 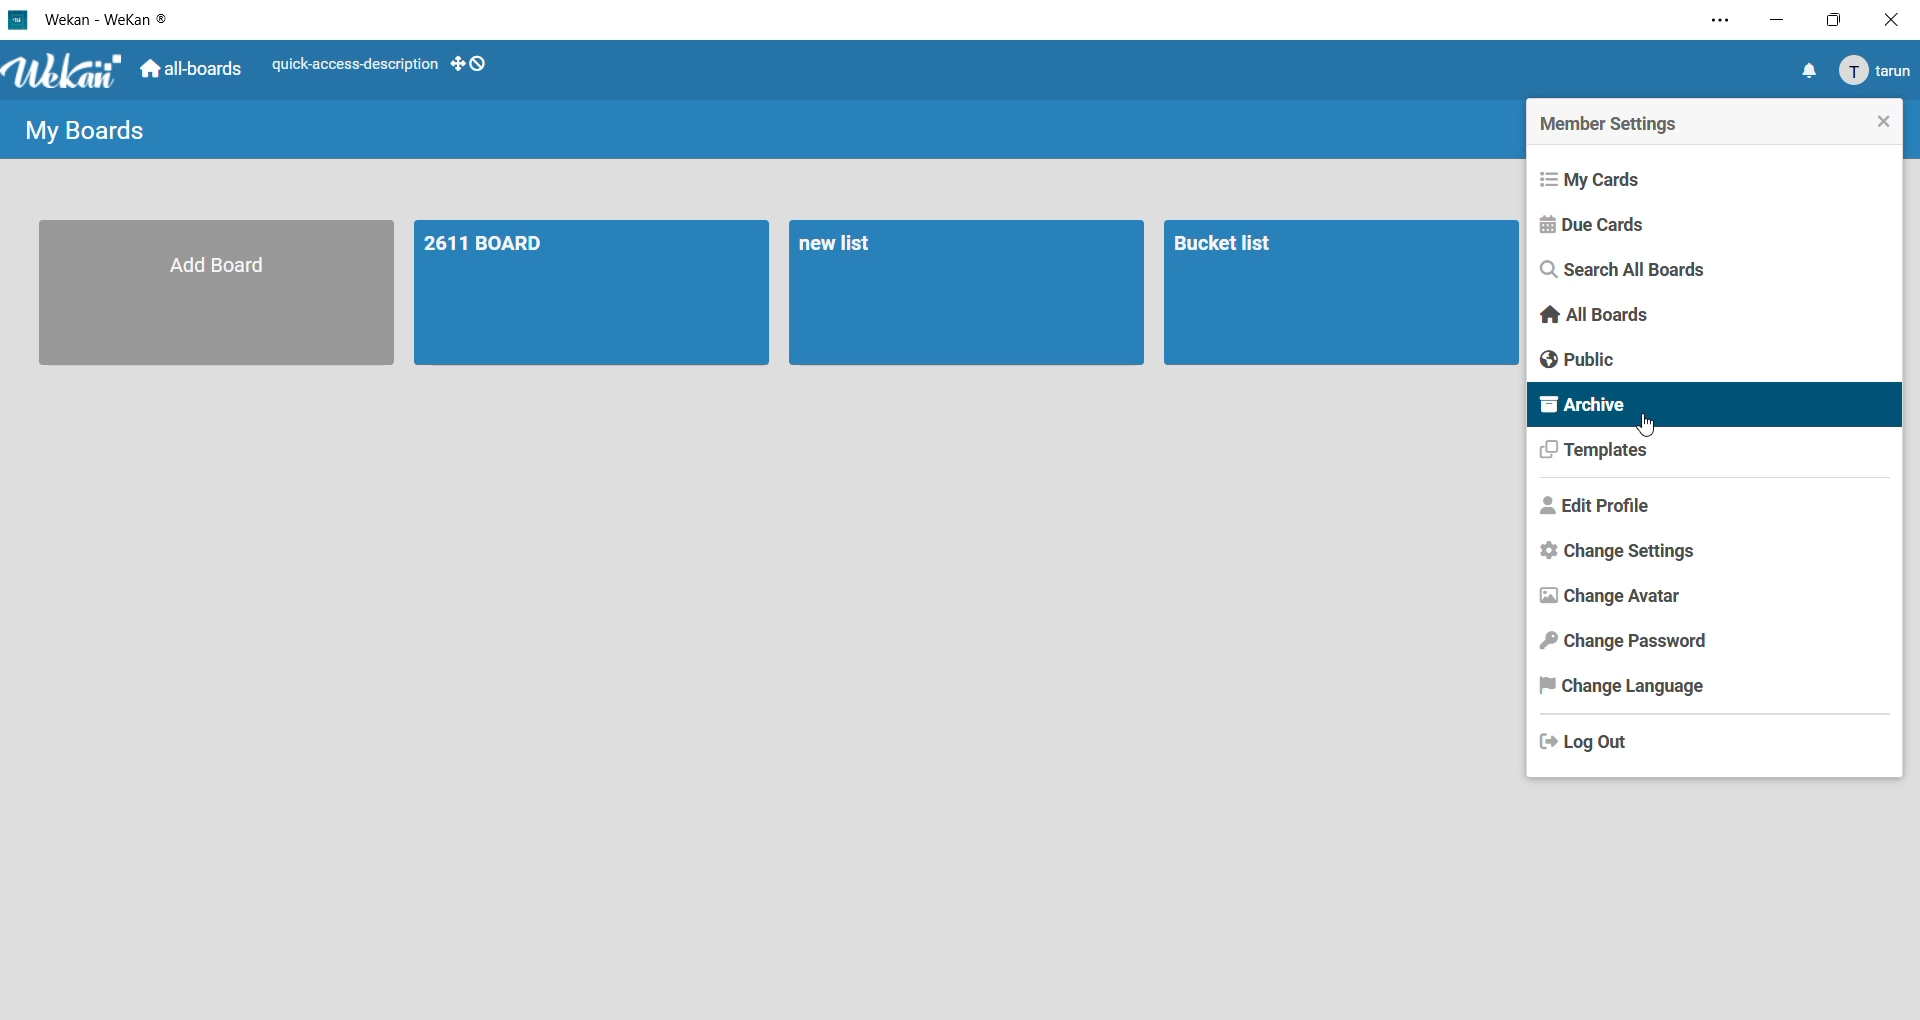 I want to click on notifications , so click(x=1807, y=72).